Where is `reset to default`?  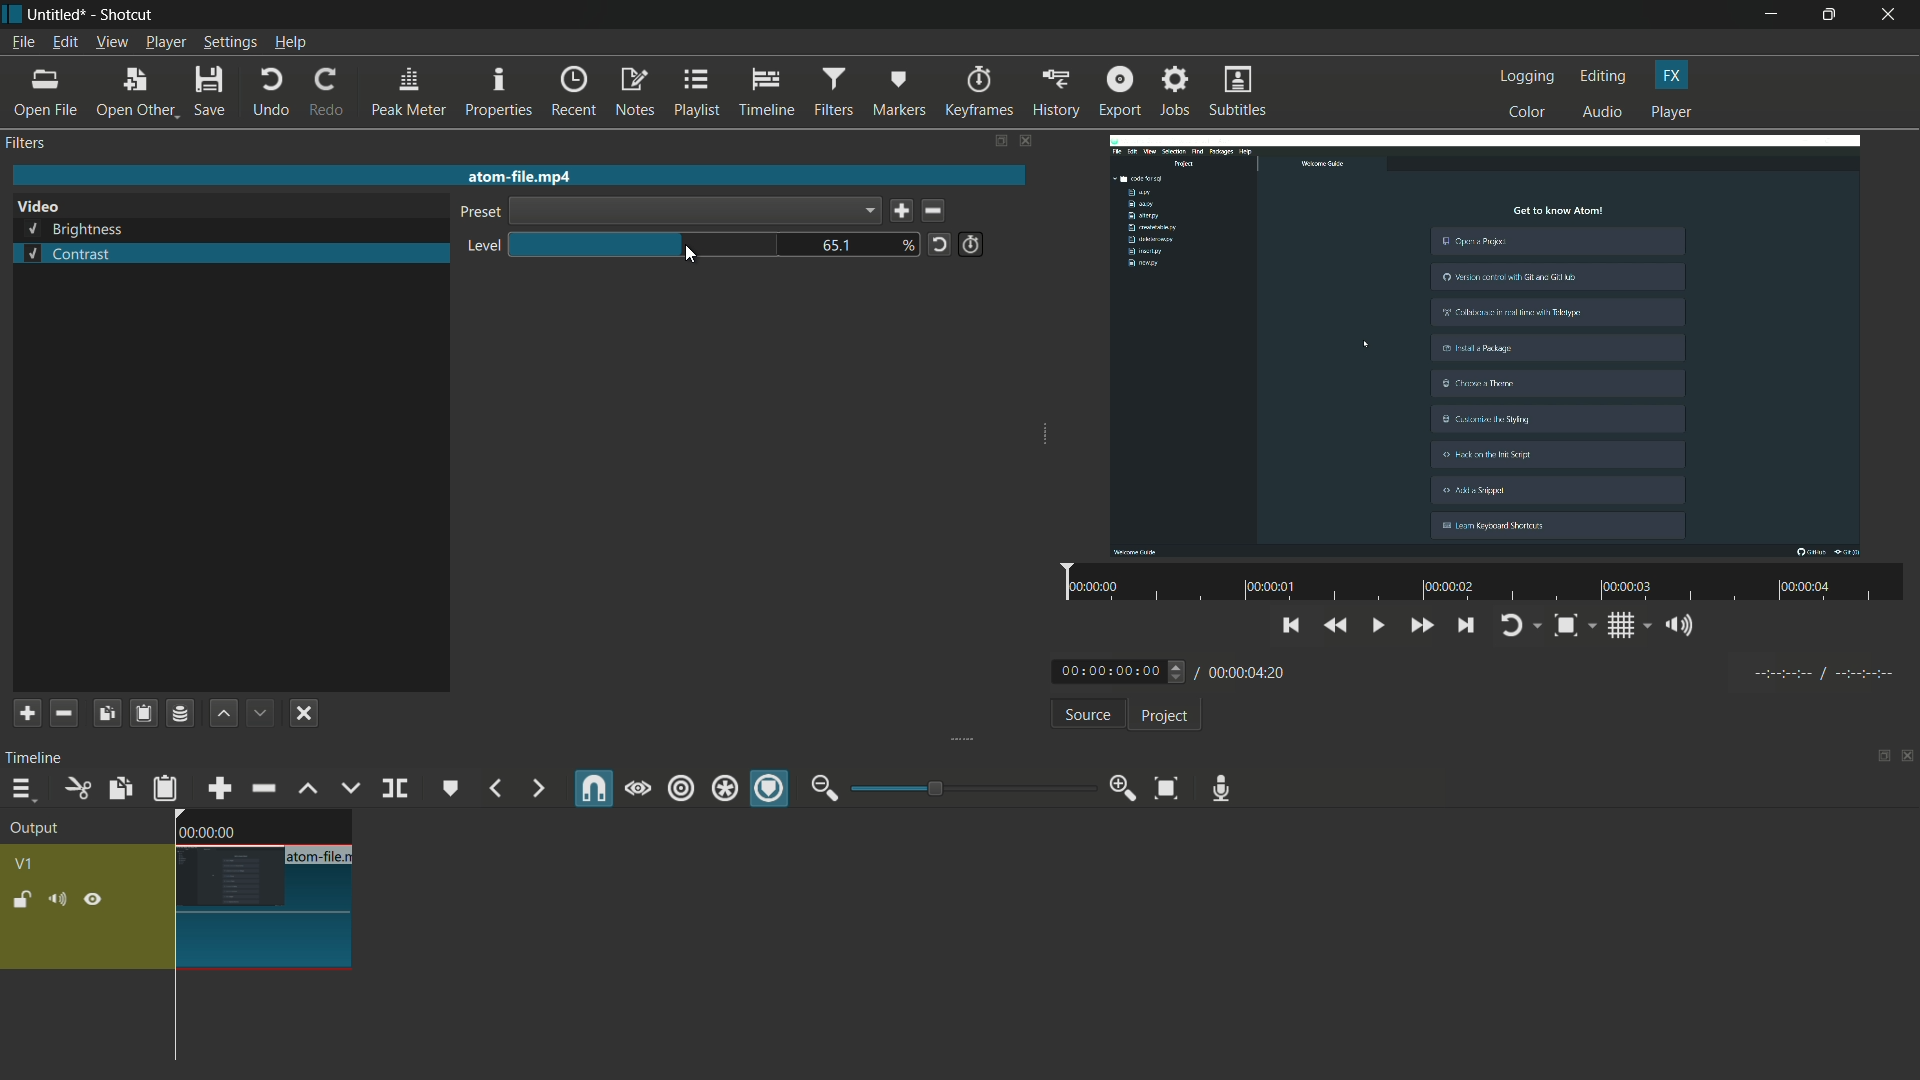 reset to default is located at coordinates (939, 243).